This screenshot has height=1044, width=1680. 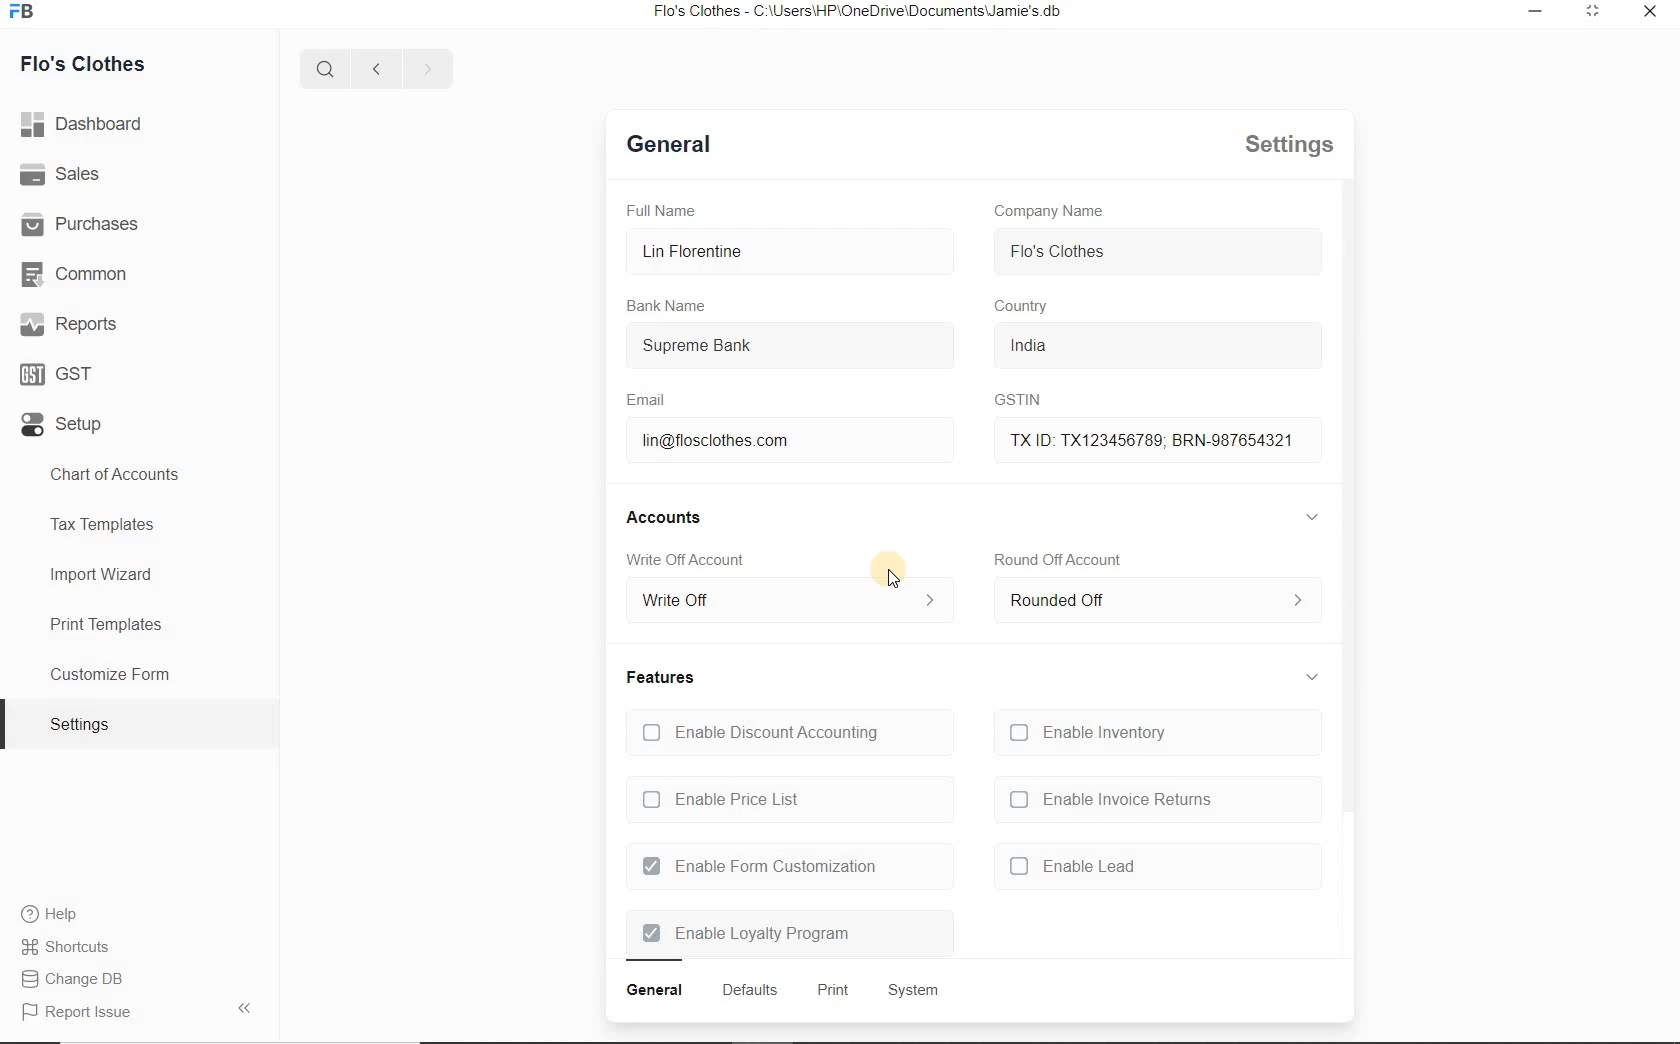 What do you see at coordinates (426, 66) in the screenshot?
I see `Forward` at bounding box center [426, 66].